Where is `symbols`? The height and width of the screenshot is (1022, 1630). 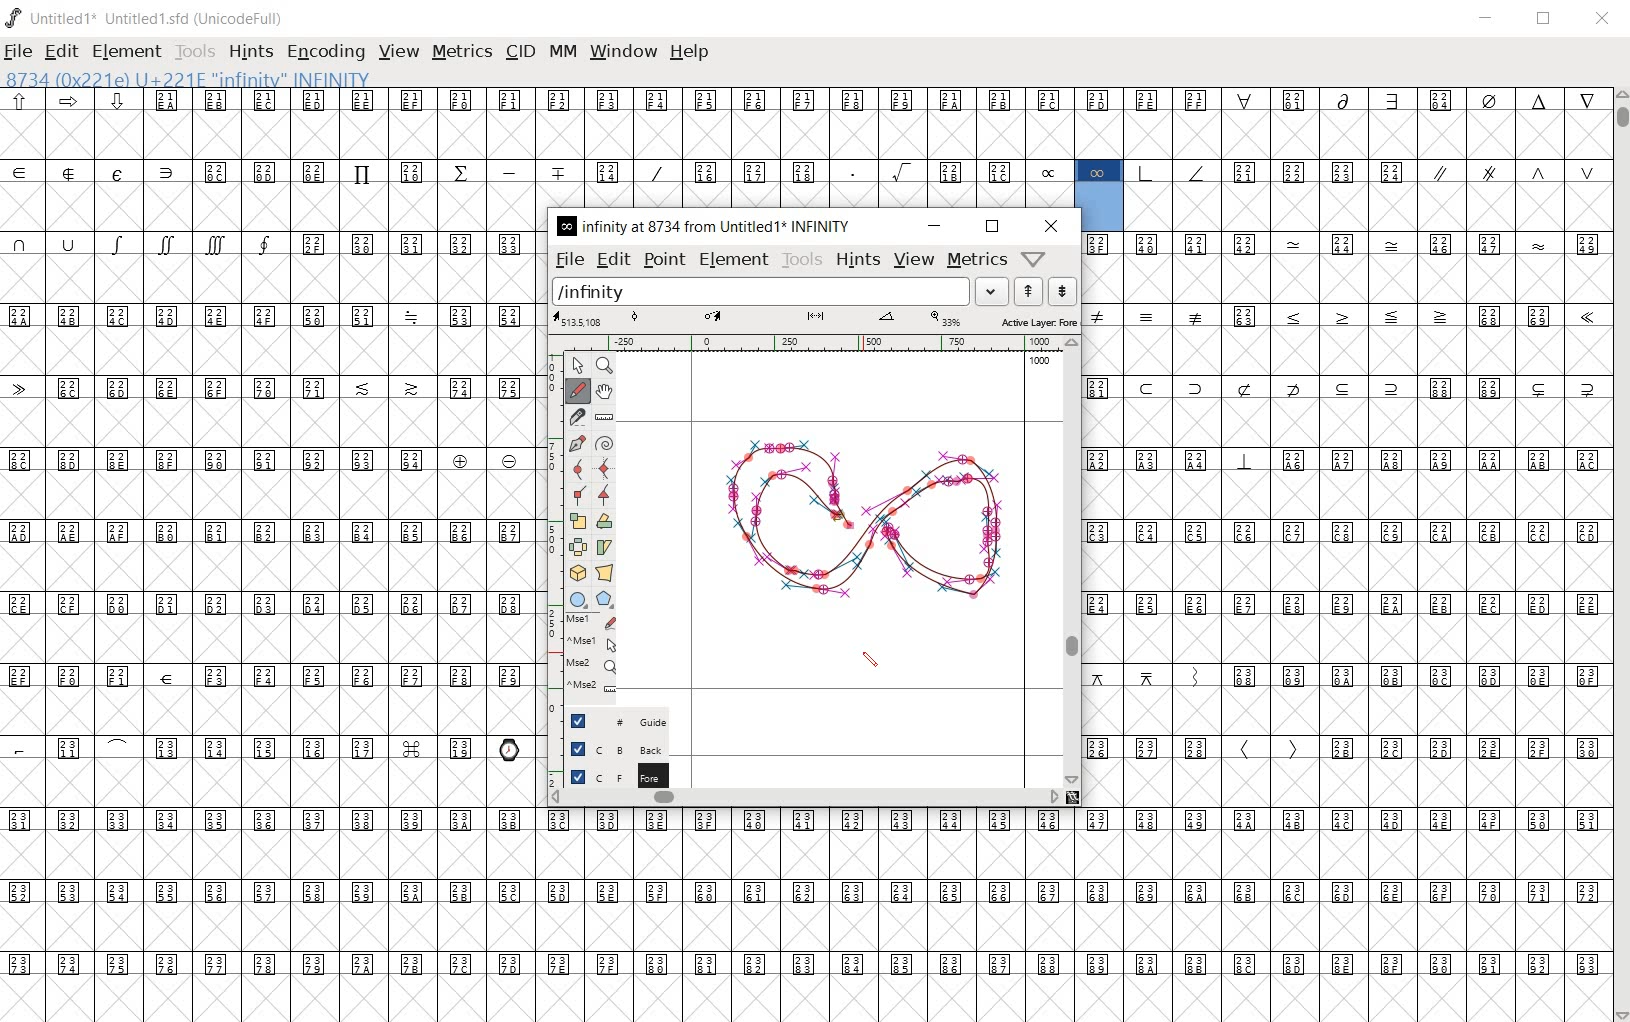 symbols is located at coordinates (1157, 675).